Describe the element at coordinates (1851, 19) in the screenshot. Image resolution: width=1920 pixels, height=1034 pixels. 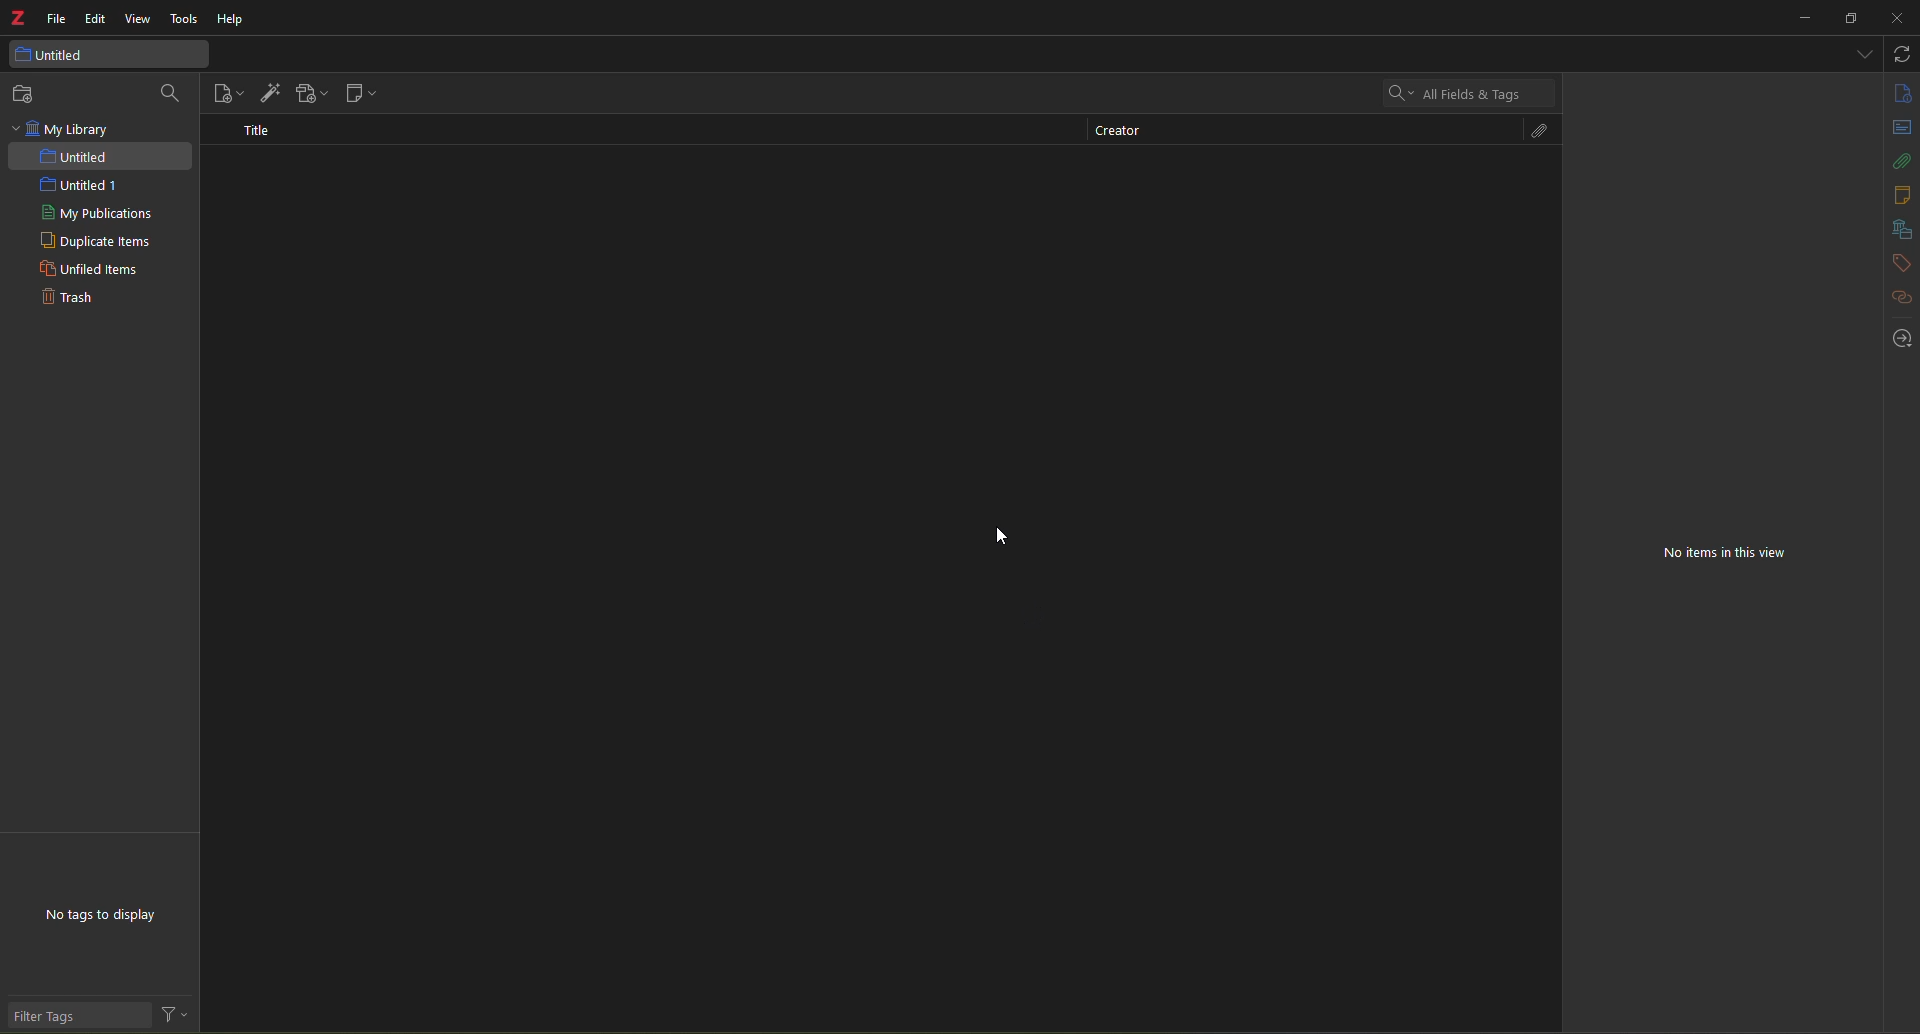
I see `maximize` at that location.